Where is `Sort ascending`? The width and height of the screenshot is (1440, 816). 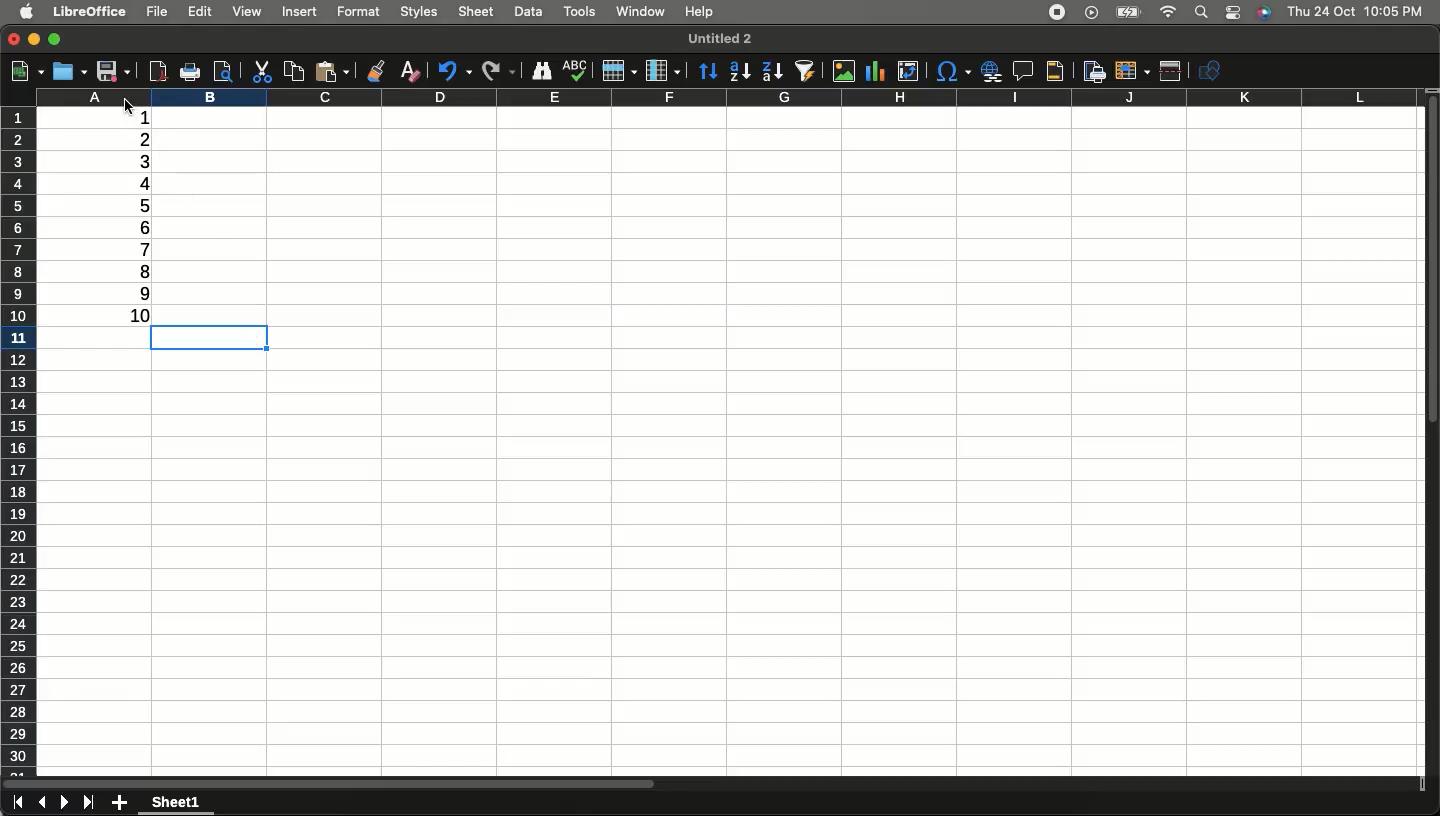
Sort ascending is located at coordinates (740, 71).